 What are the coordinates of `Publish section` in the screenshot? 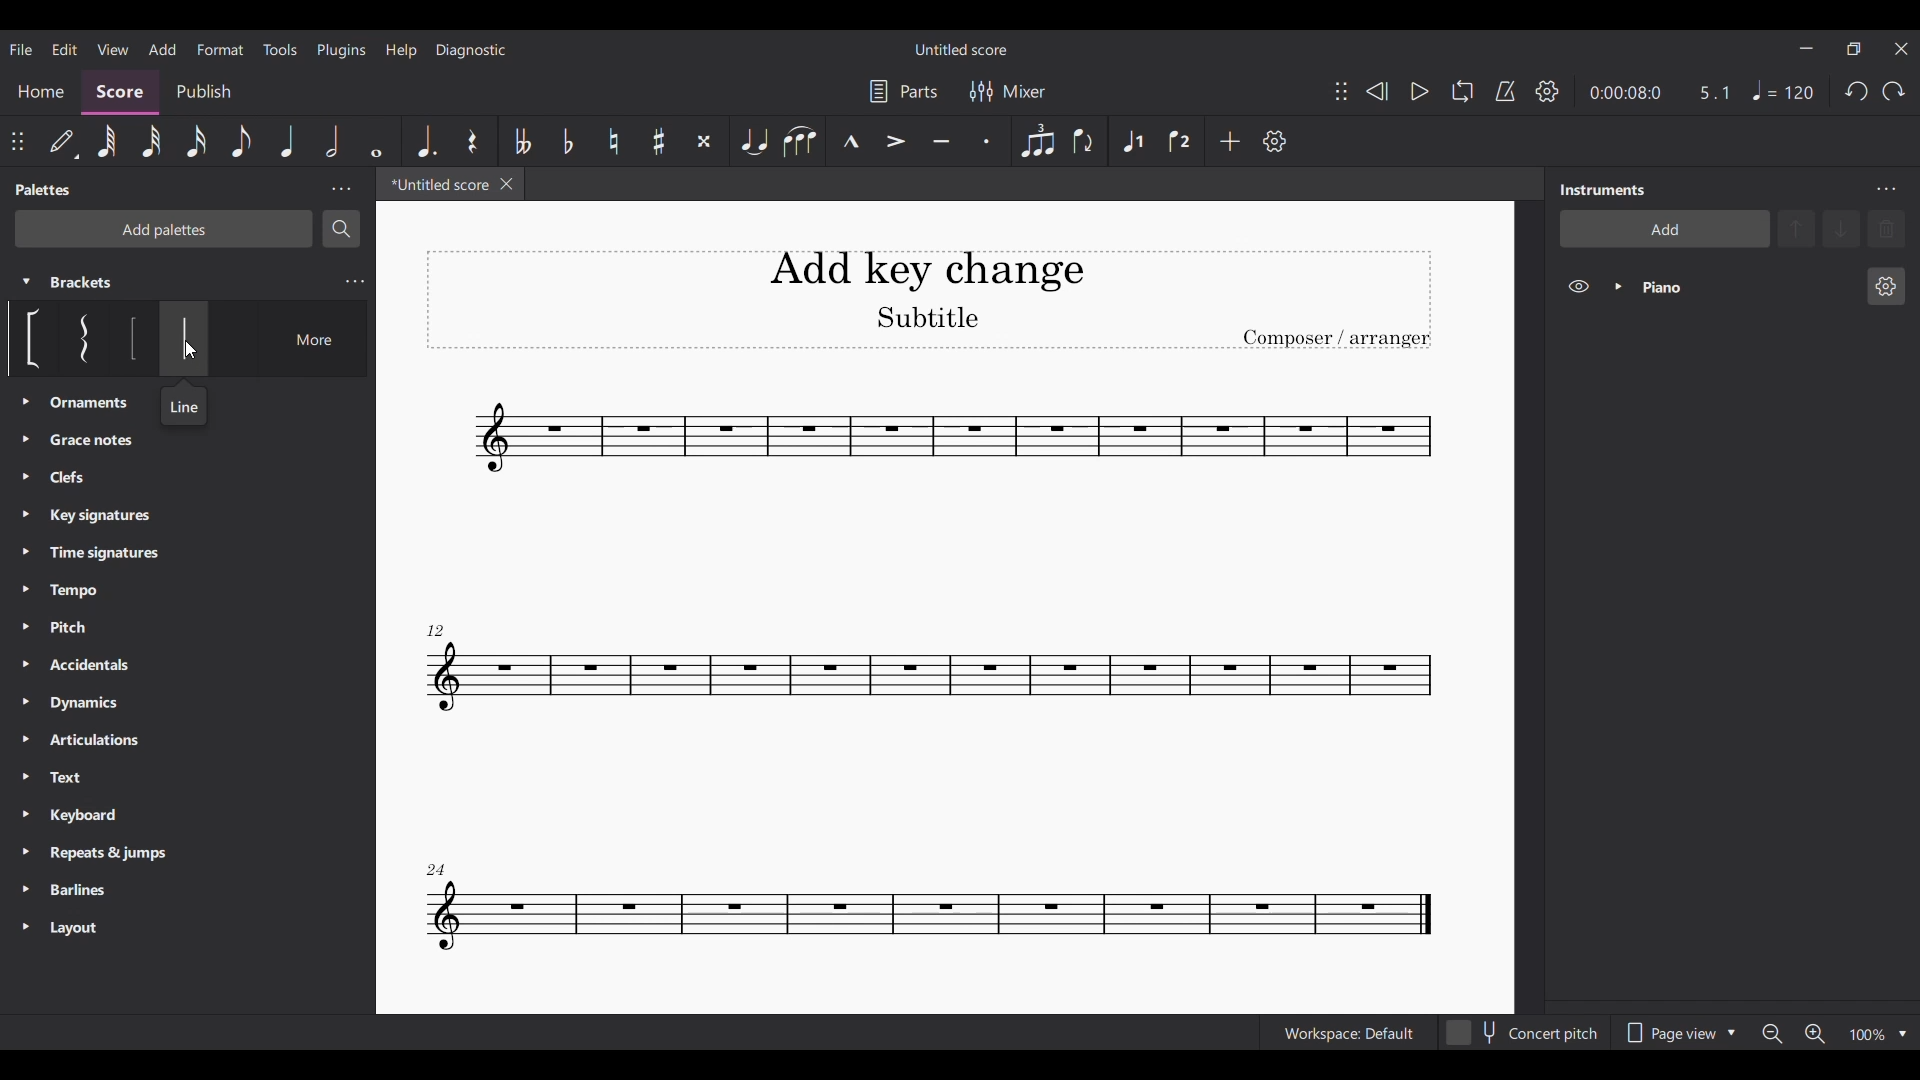 It's located at (203, 92).